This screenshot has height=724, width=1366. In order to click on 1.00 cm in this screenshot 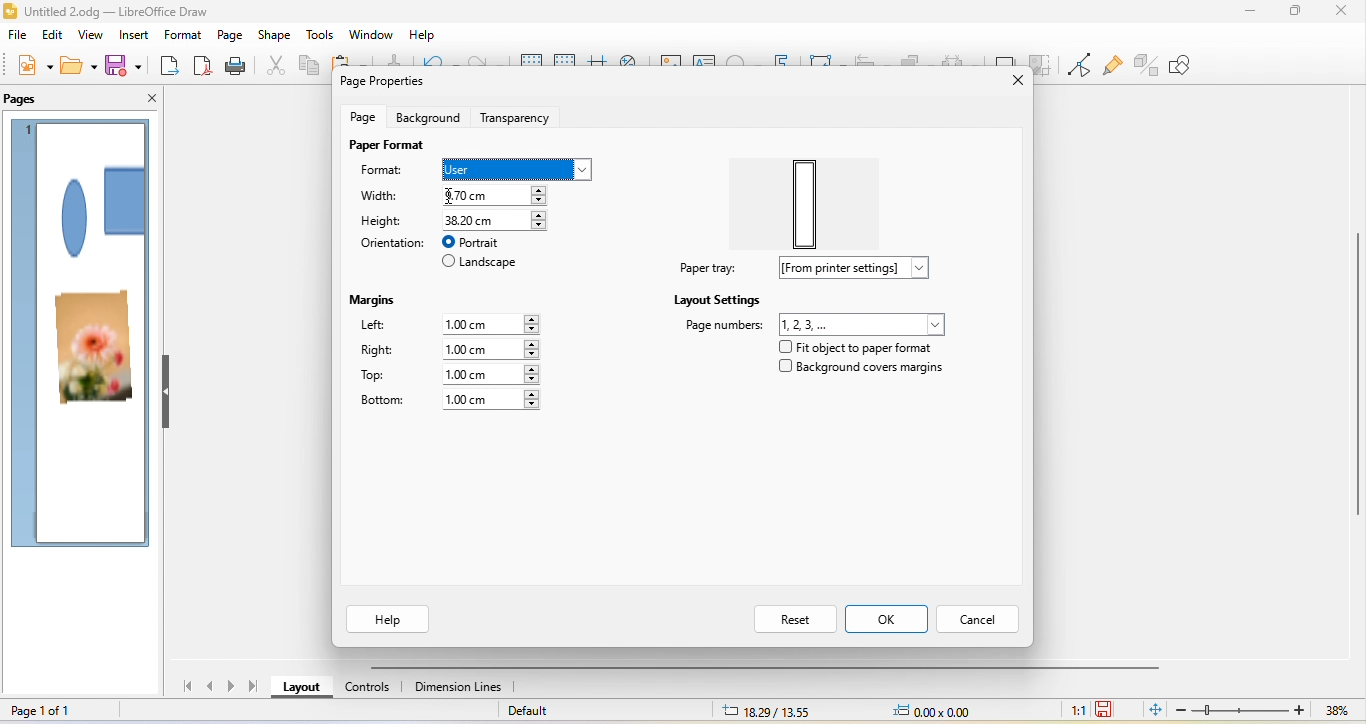, I will do `click(502, 323)`.